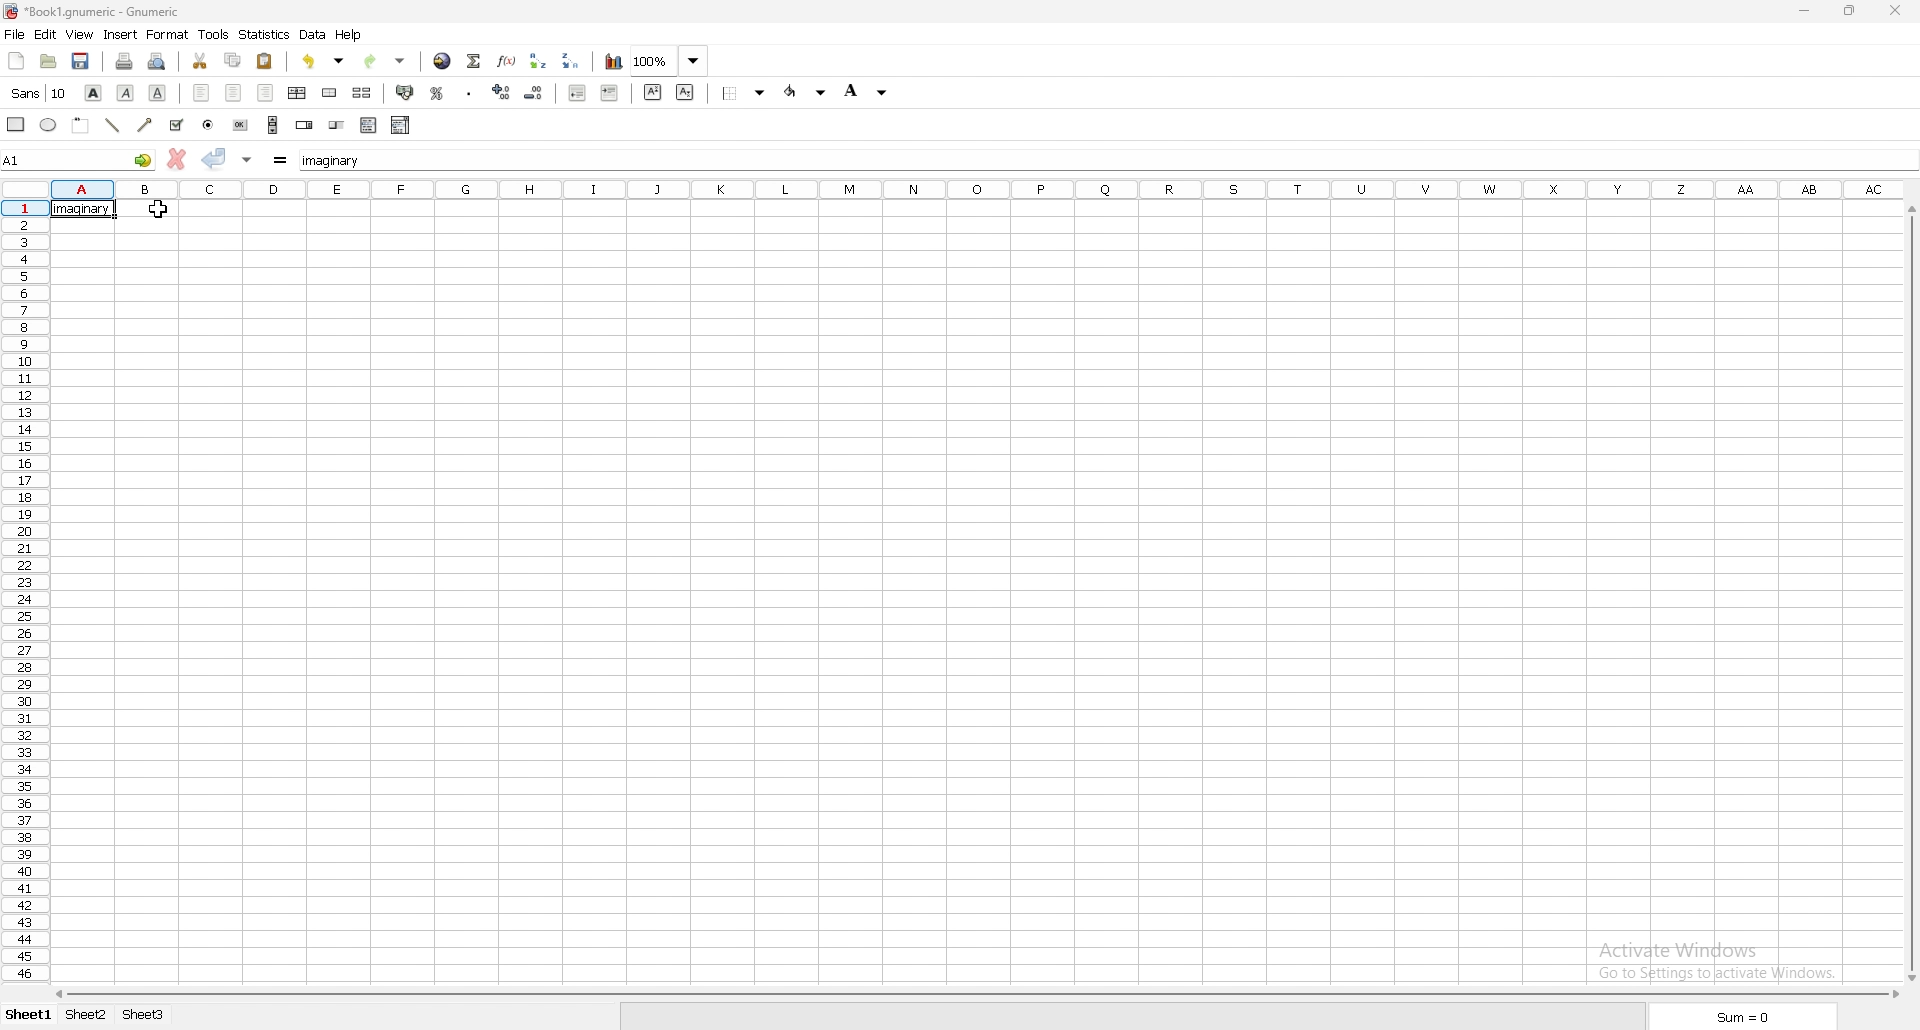  What do you see at coordinates (80, 34) in the screenshot?
I see `view` at bounding box center [80, 34].